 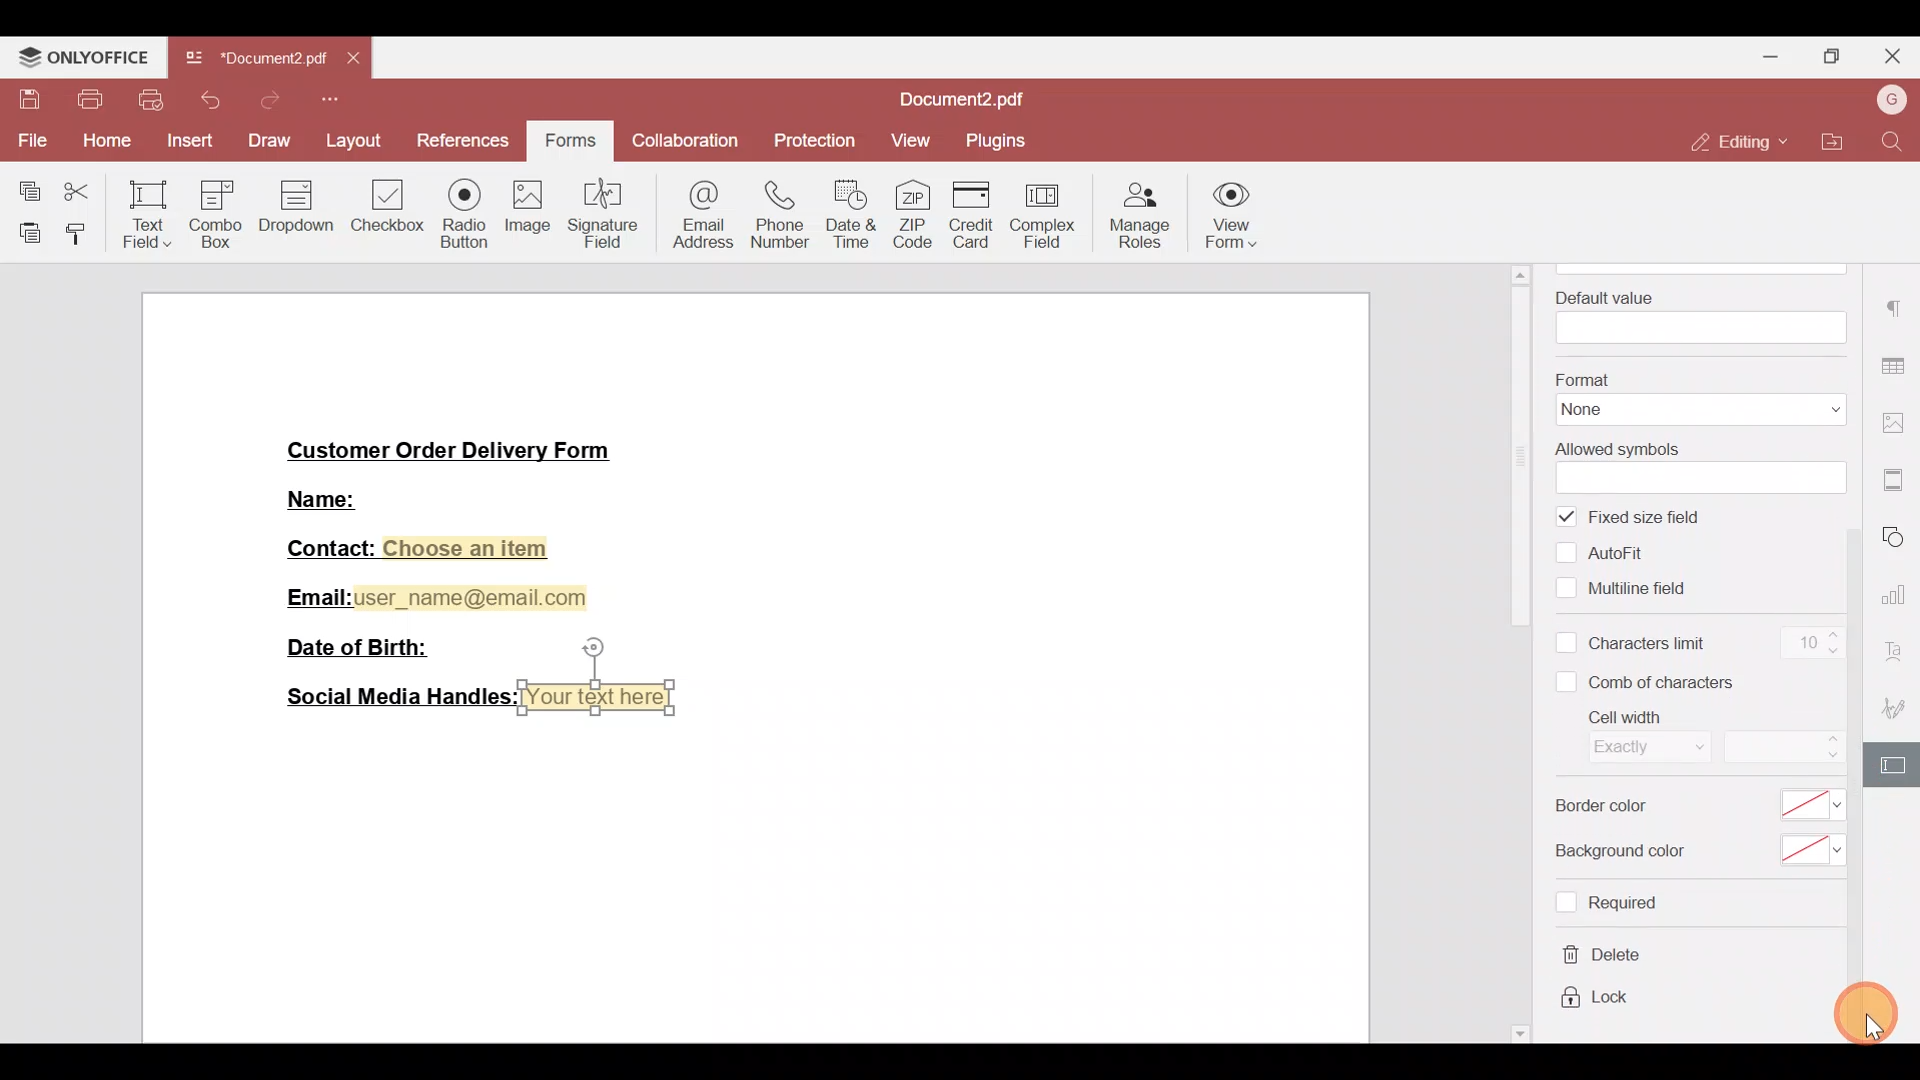 I want to click on Forms, so click(x=573, y=136).